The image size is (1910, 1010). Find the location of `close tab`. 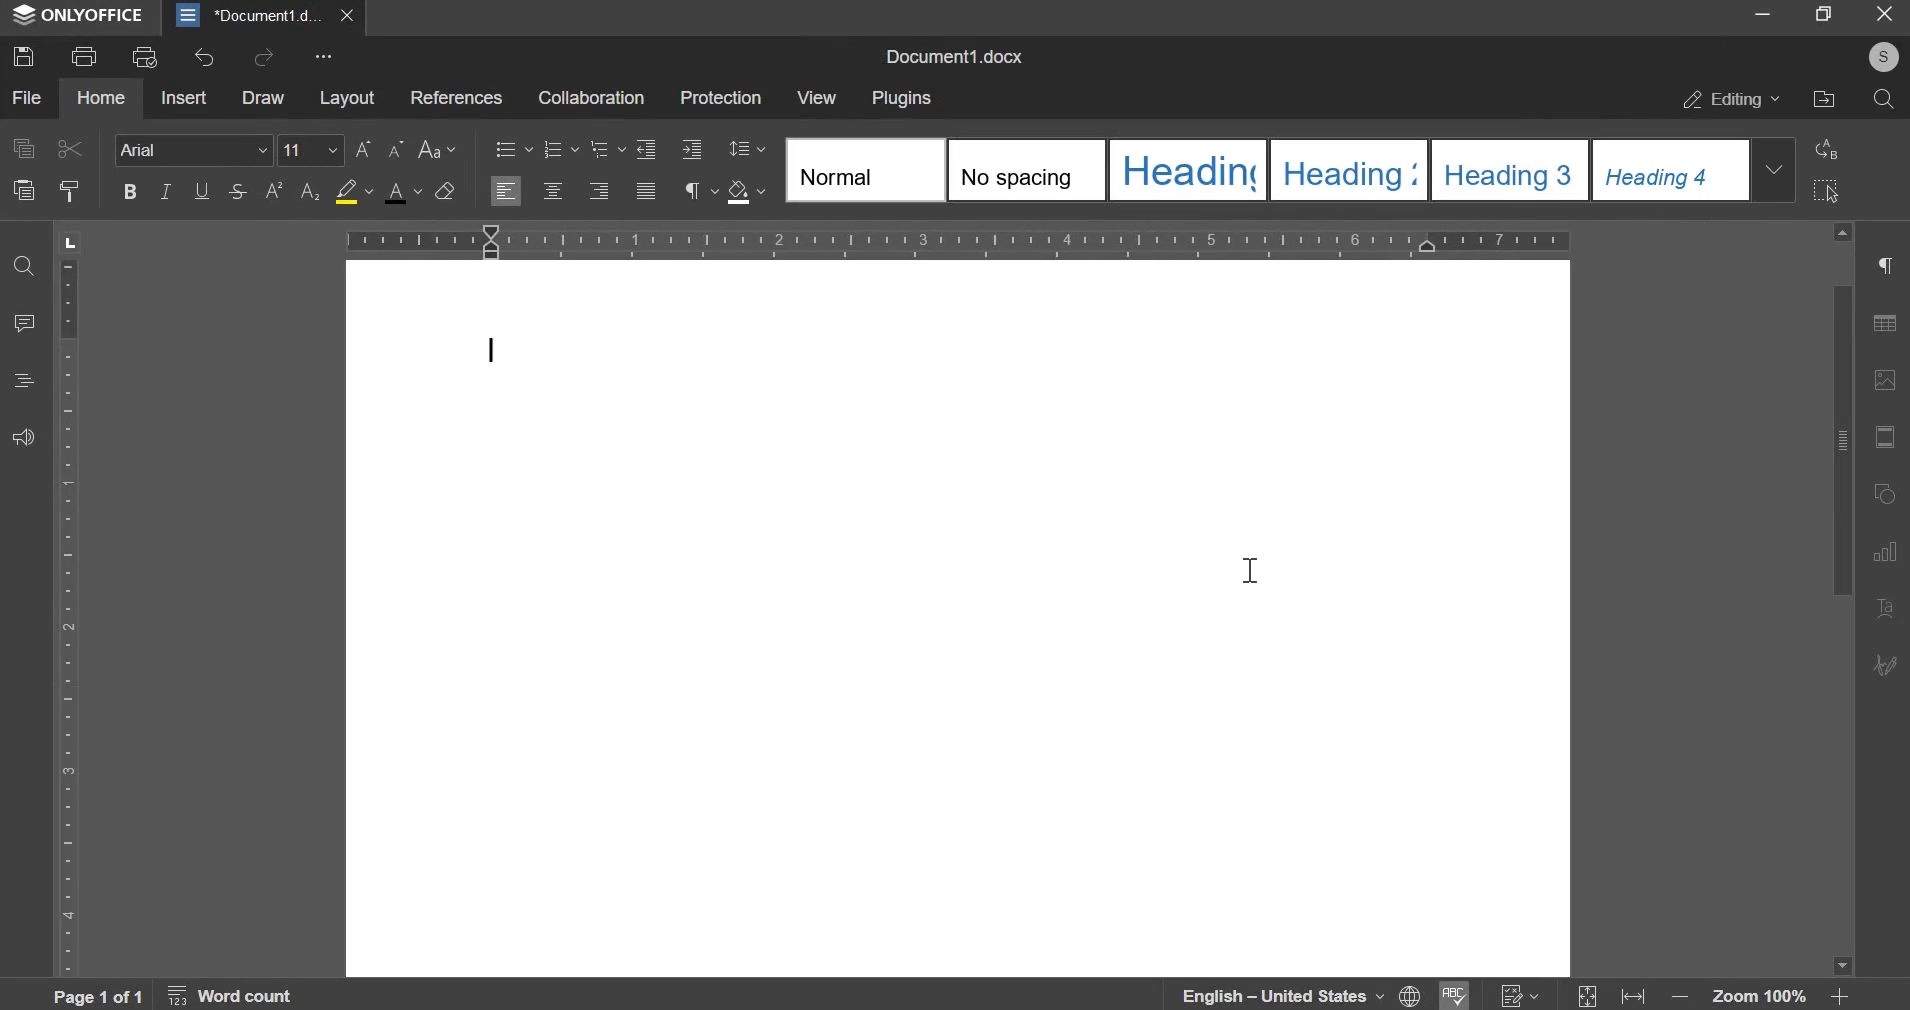

close tab is located at coordinates (350, 17).